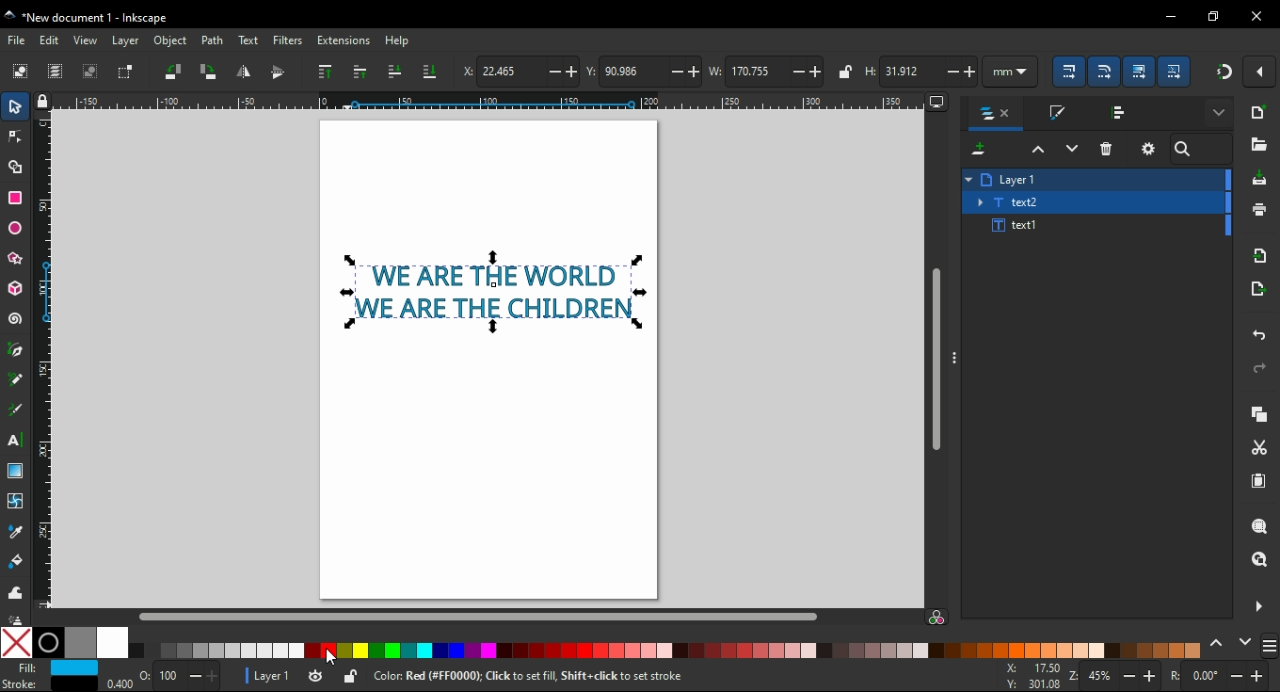 This screenshot has height=692, width=1280. I want to click on layer visible, so click(316, 677).